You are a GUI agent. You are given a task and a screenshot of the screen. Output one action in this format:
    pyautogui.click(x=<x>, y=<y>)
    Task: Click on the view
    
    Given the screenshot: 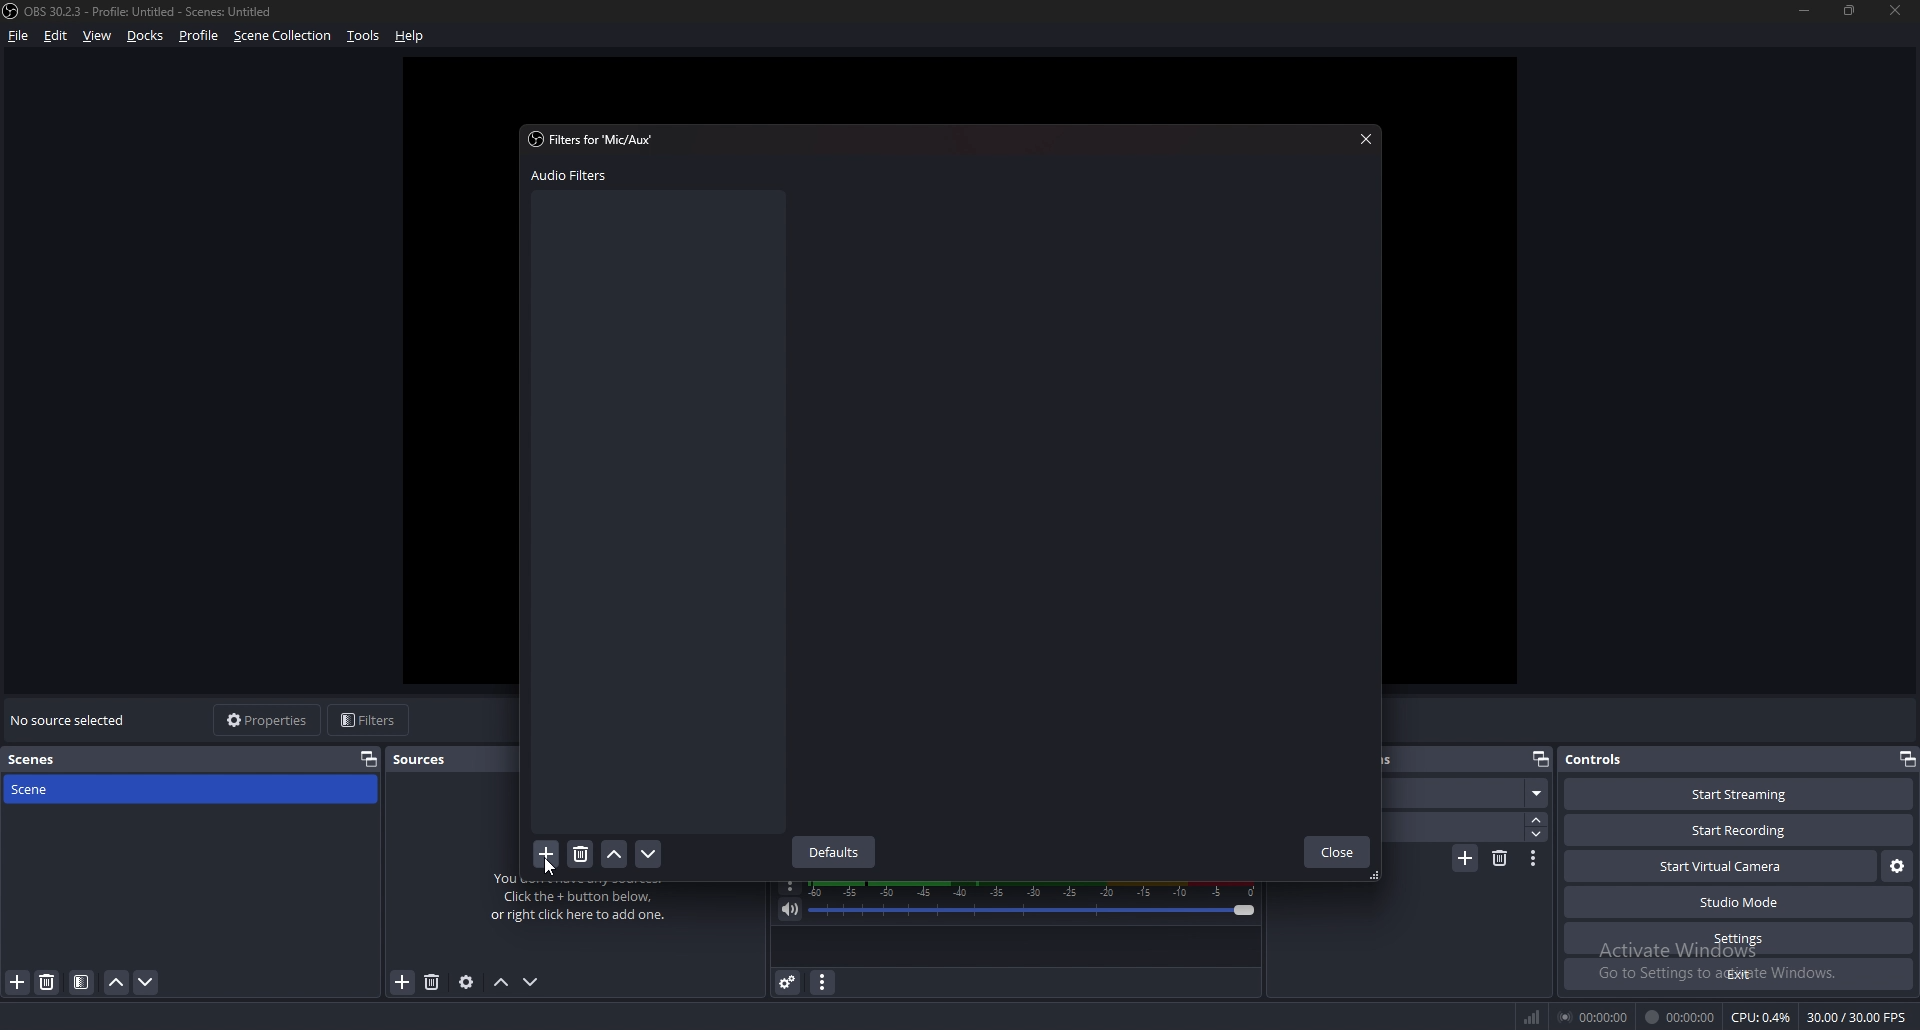 What is the action you would take?
    pyautogui.click(x=97, y=36)
    